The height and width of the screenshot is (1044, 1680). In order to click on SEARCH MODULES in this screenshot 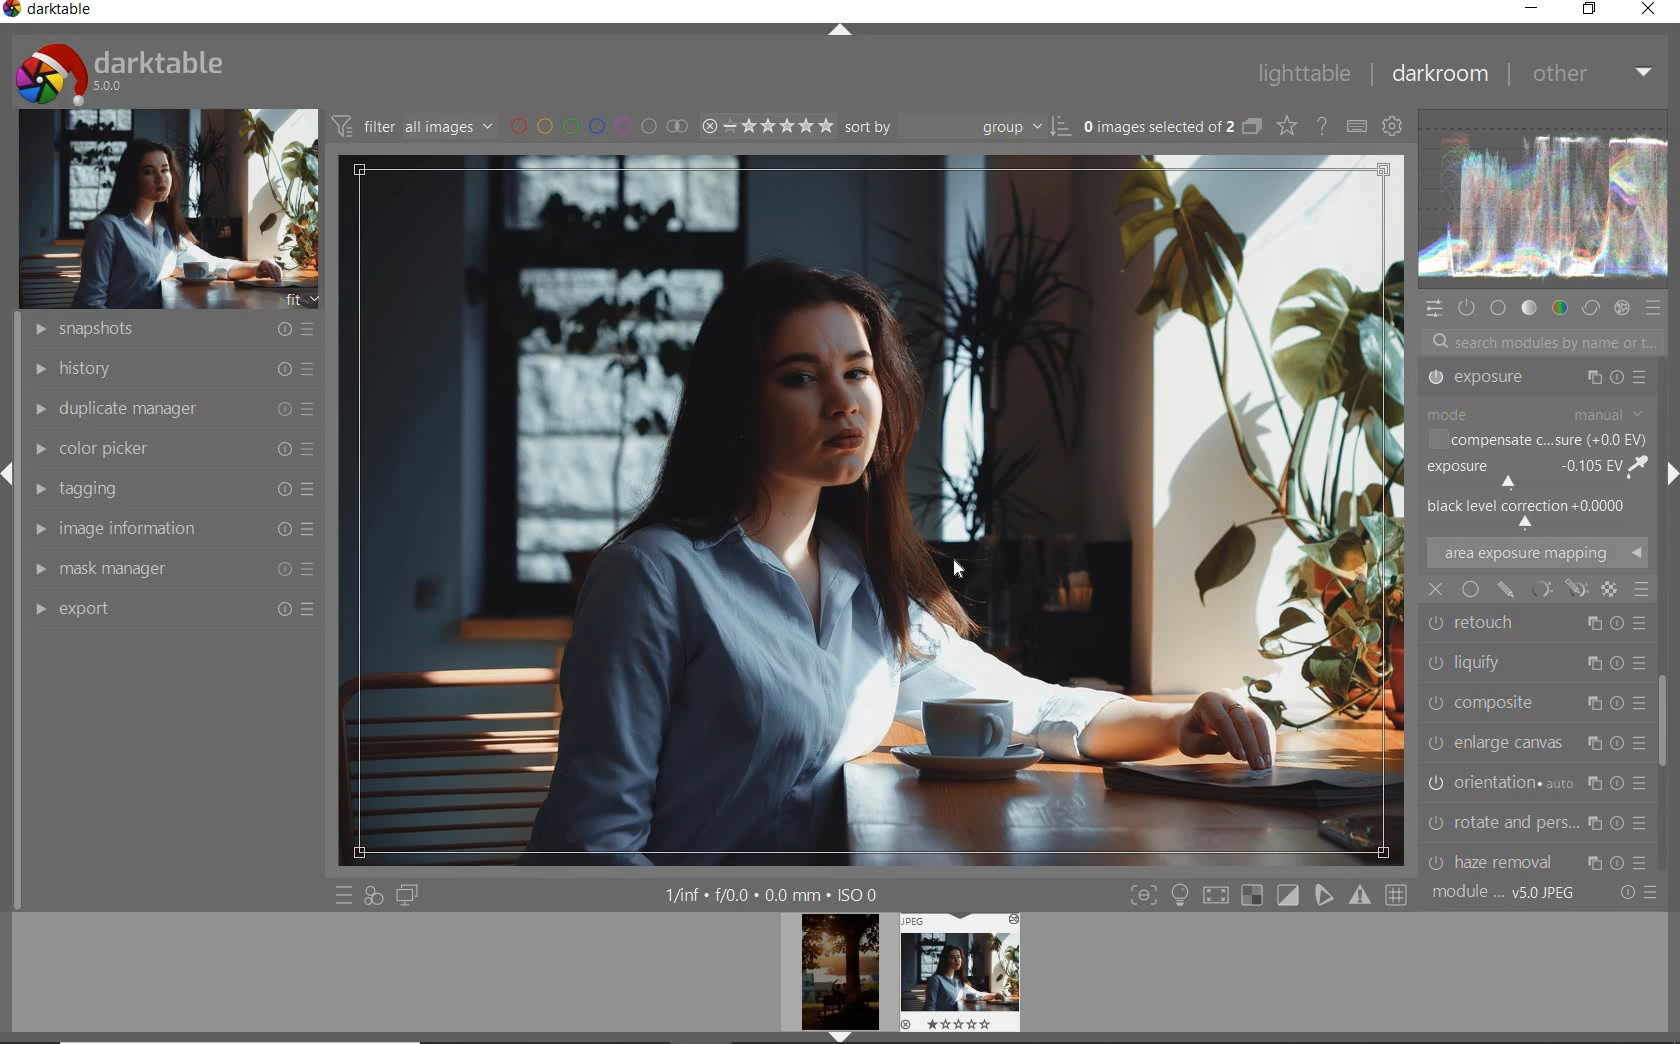, I will do `click(1543, 342)`.